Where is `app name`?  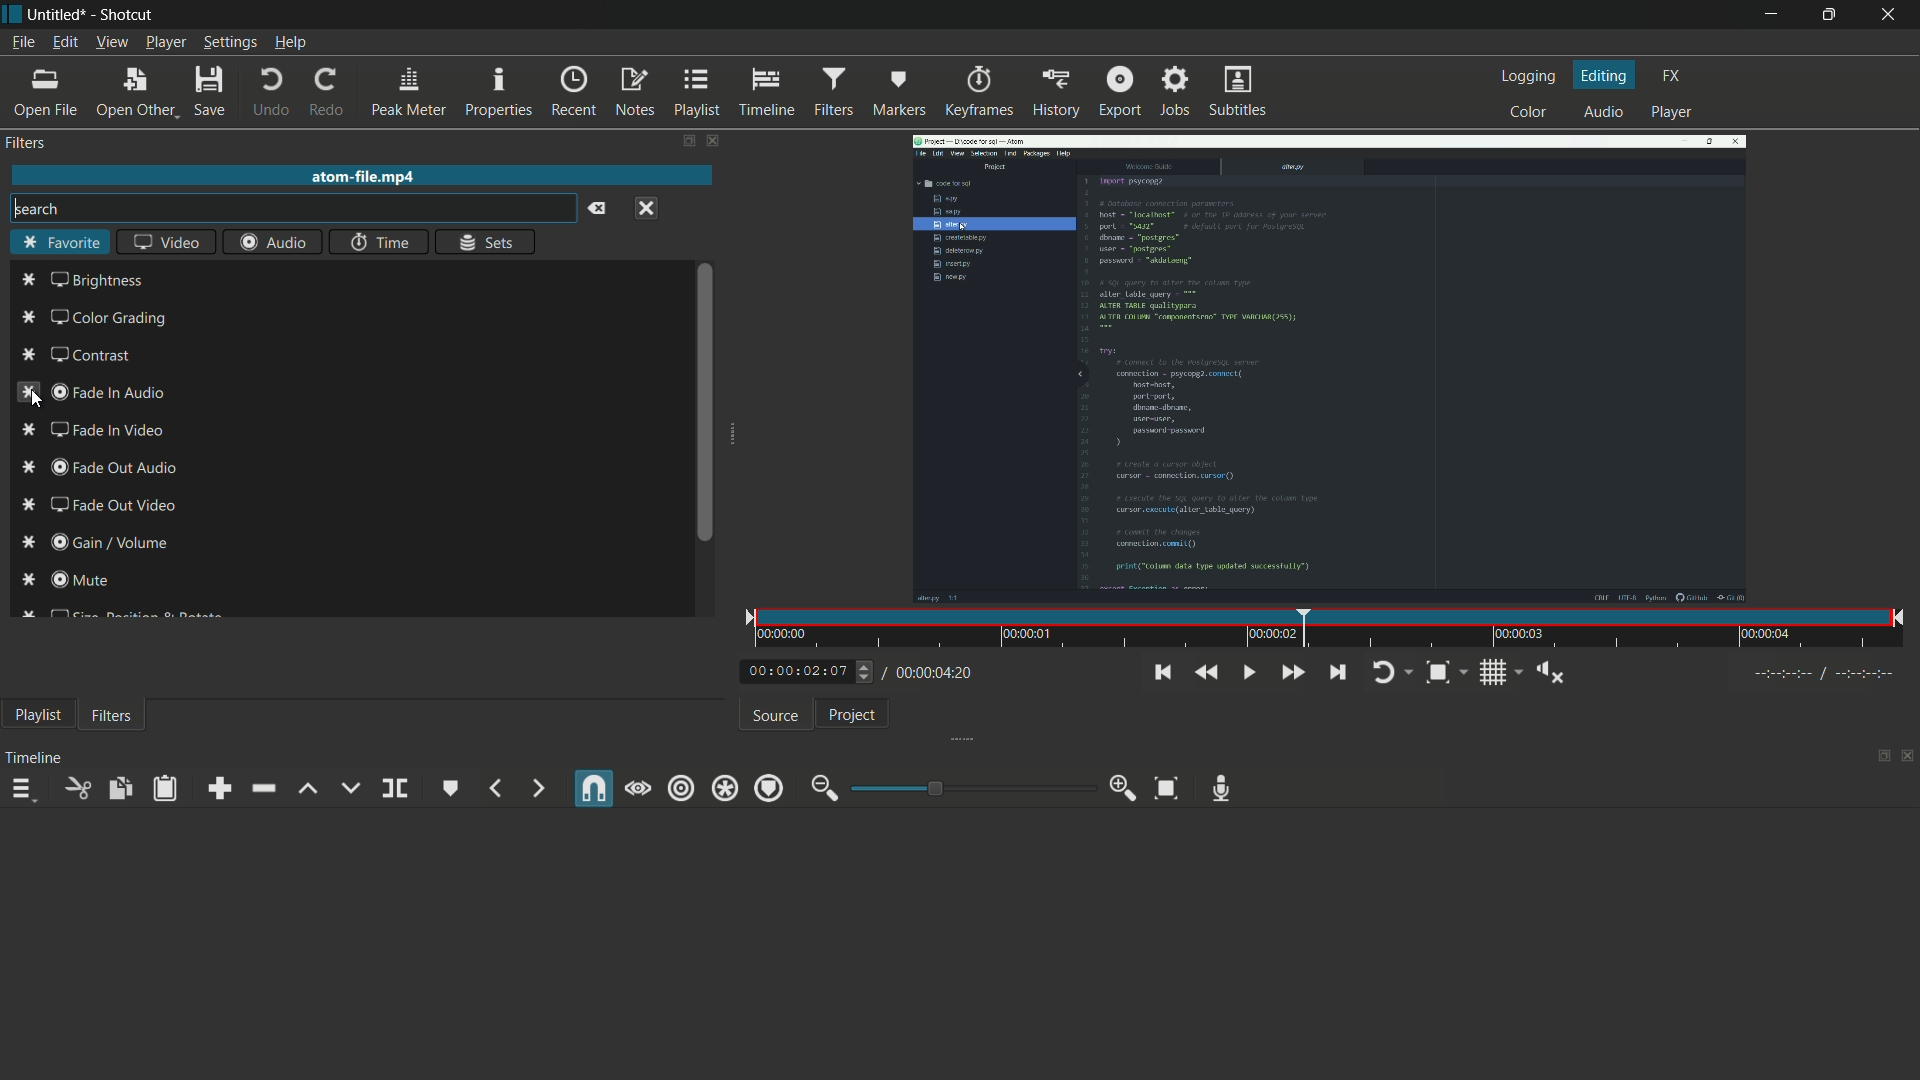 app name is located at coordinates (129, 16).